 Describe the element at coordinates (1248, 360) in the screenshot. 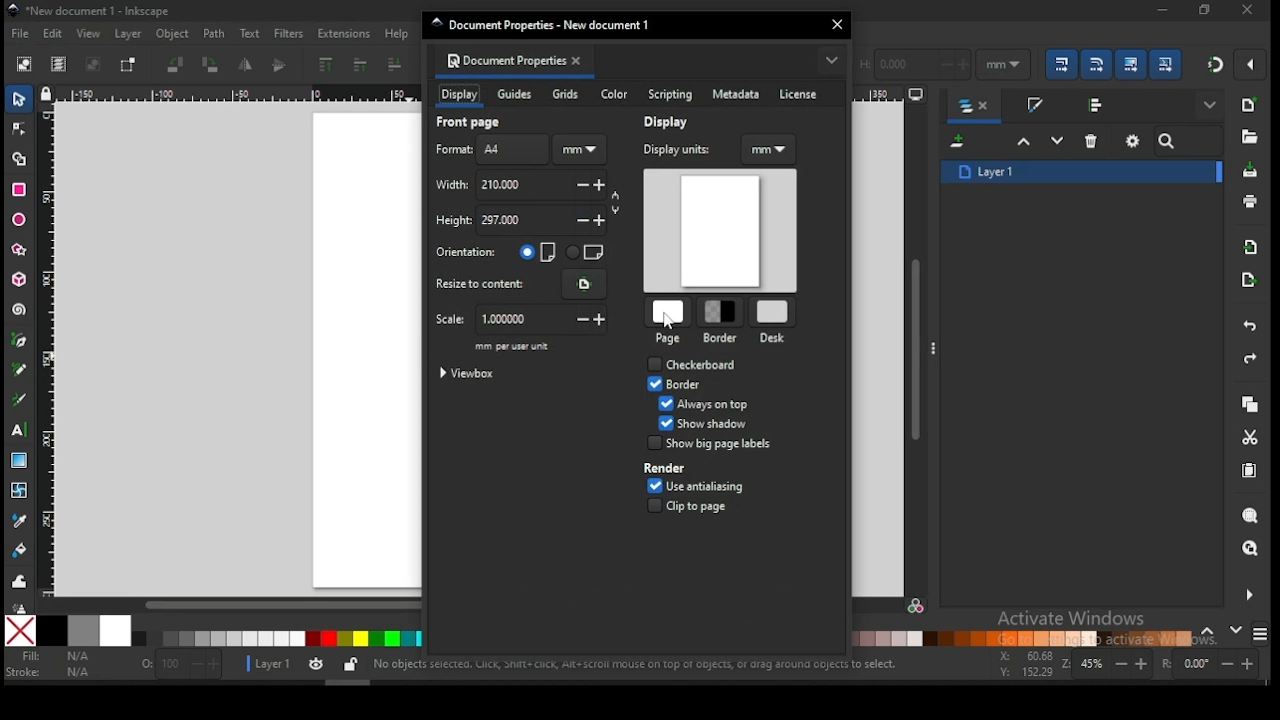

I see `redo` at that location.